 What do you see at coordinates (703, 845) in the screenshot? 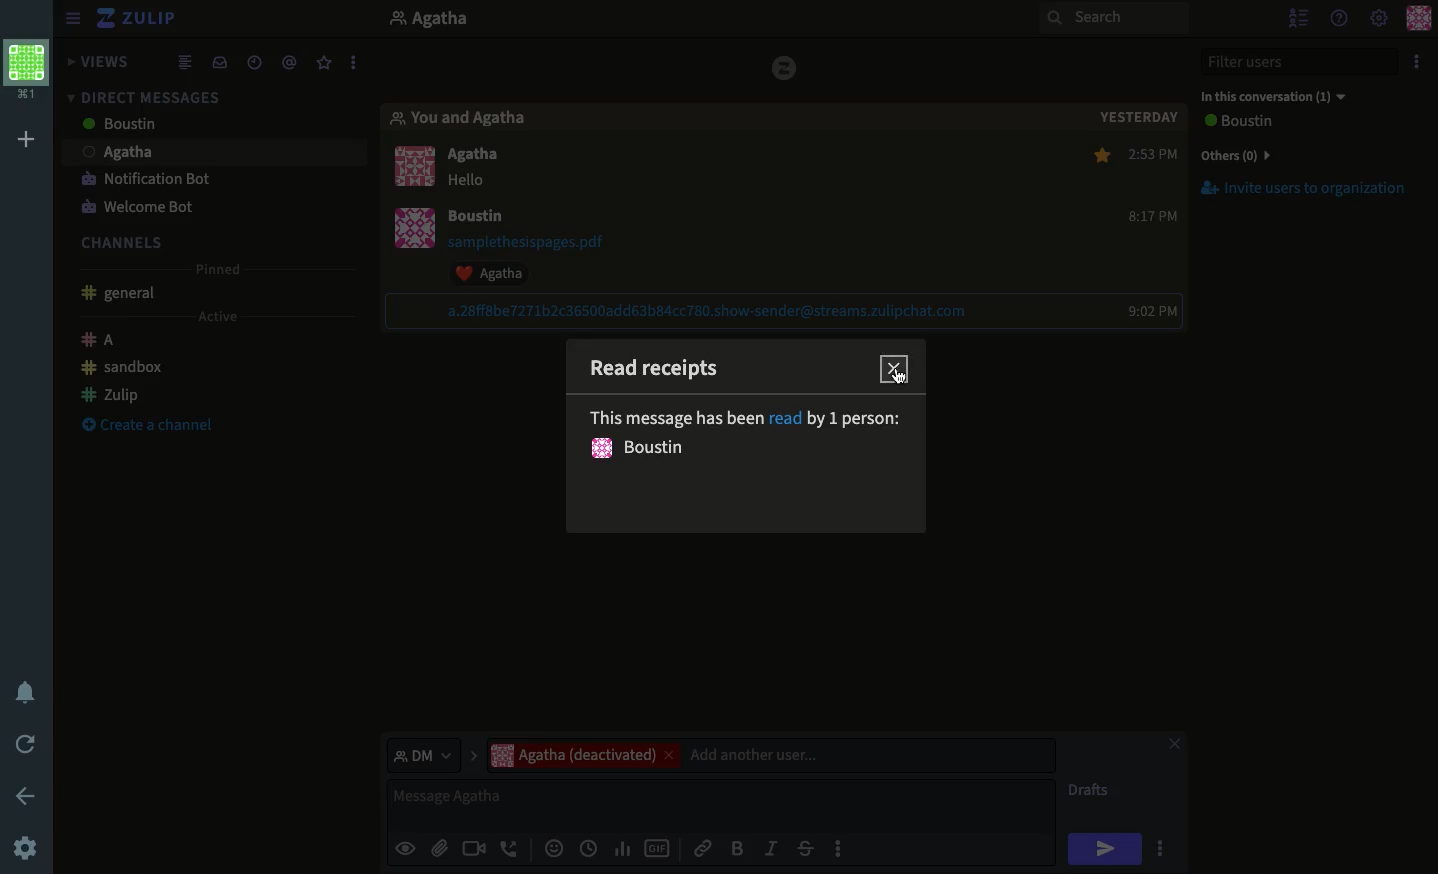
I see `Link` at bounding box center [703, 845].